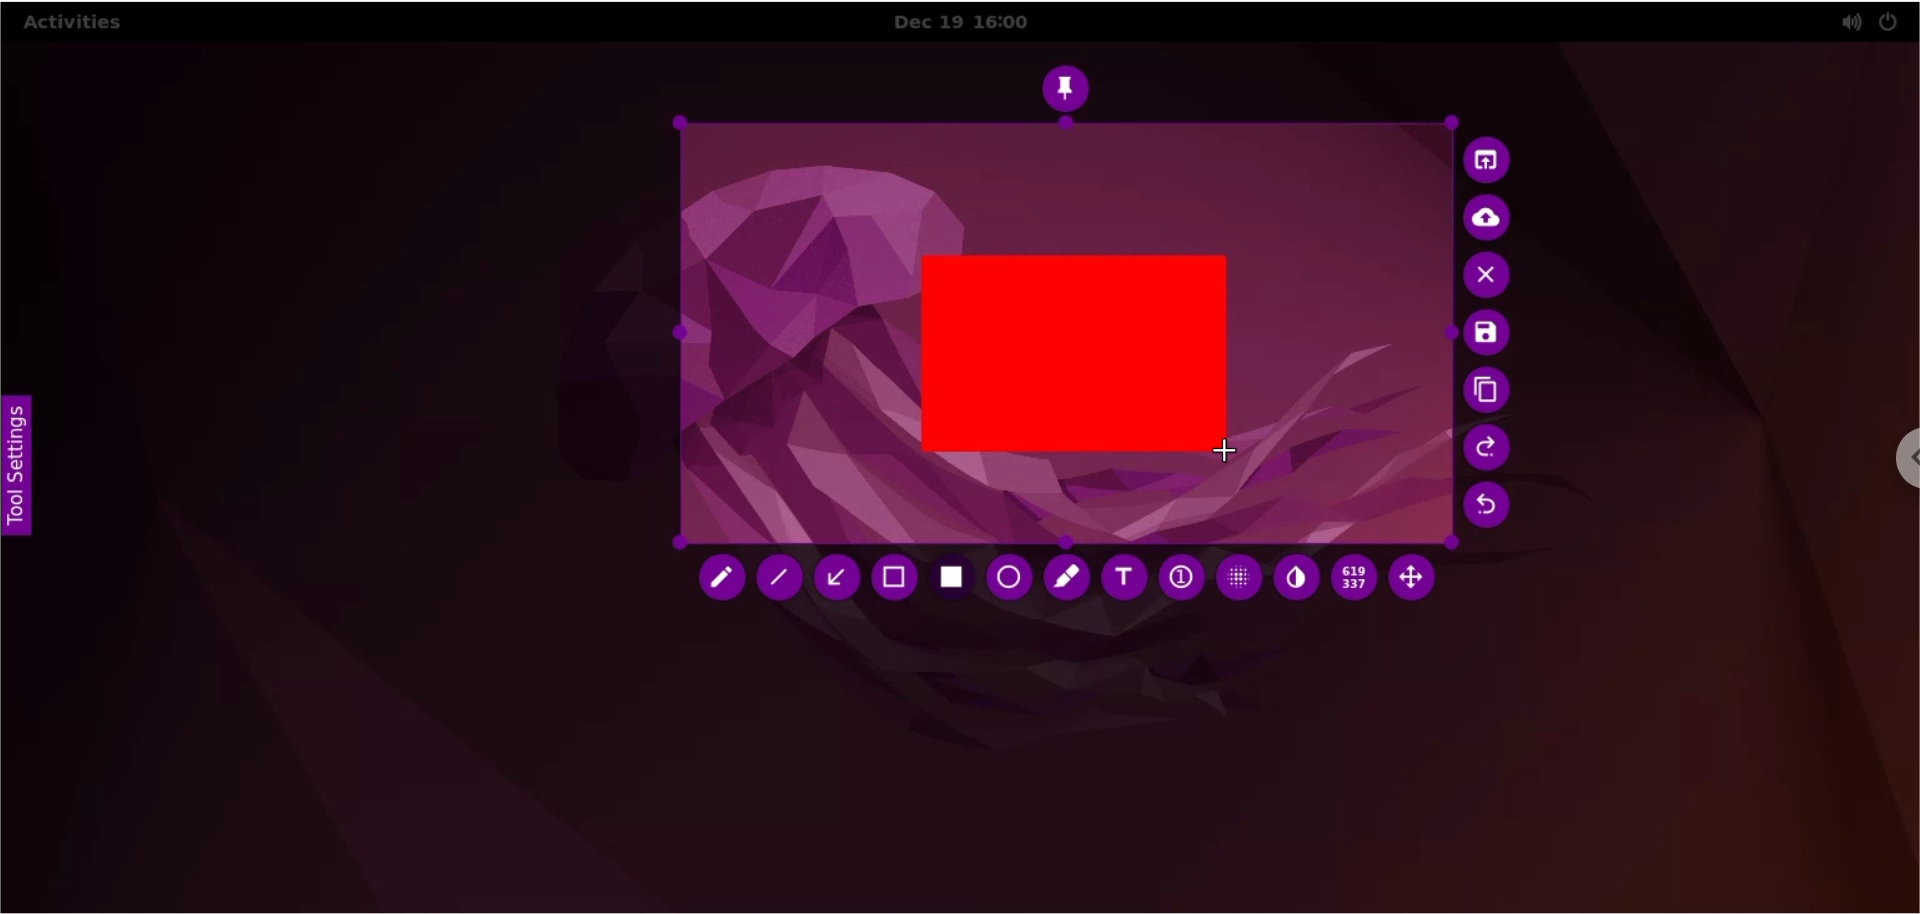  I want to click on copy to clipboards, so click(1485, 392).